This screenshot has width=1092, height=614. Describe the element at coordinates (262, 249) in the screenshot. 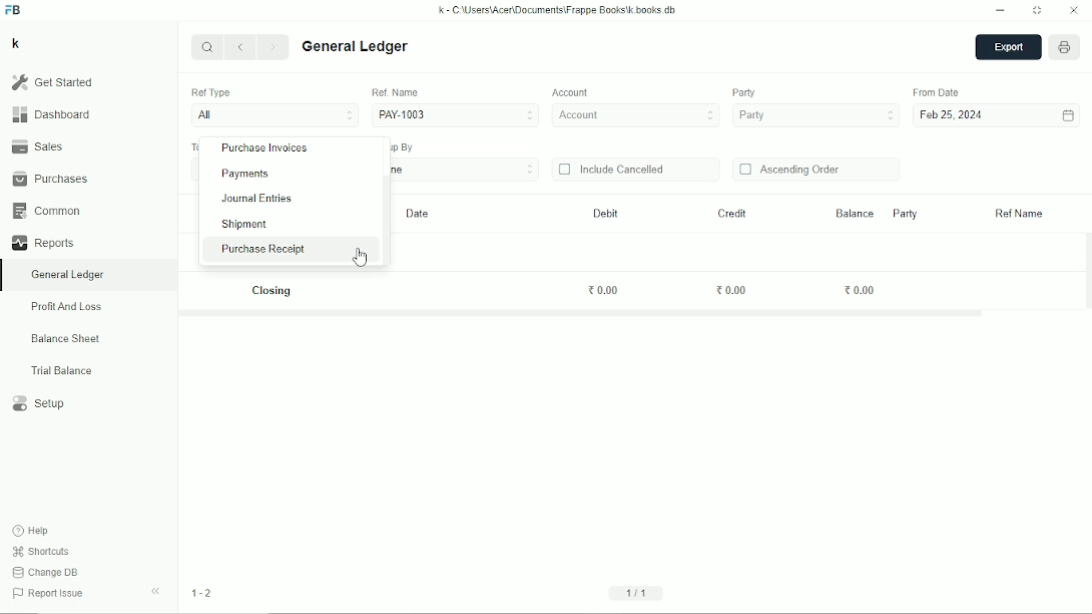

I see `Purchase receipt` at that location.